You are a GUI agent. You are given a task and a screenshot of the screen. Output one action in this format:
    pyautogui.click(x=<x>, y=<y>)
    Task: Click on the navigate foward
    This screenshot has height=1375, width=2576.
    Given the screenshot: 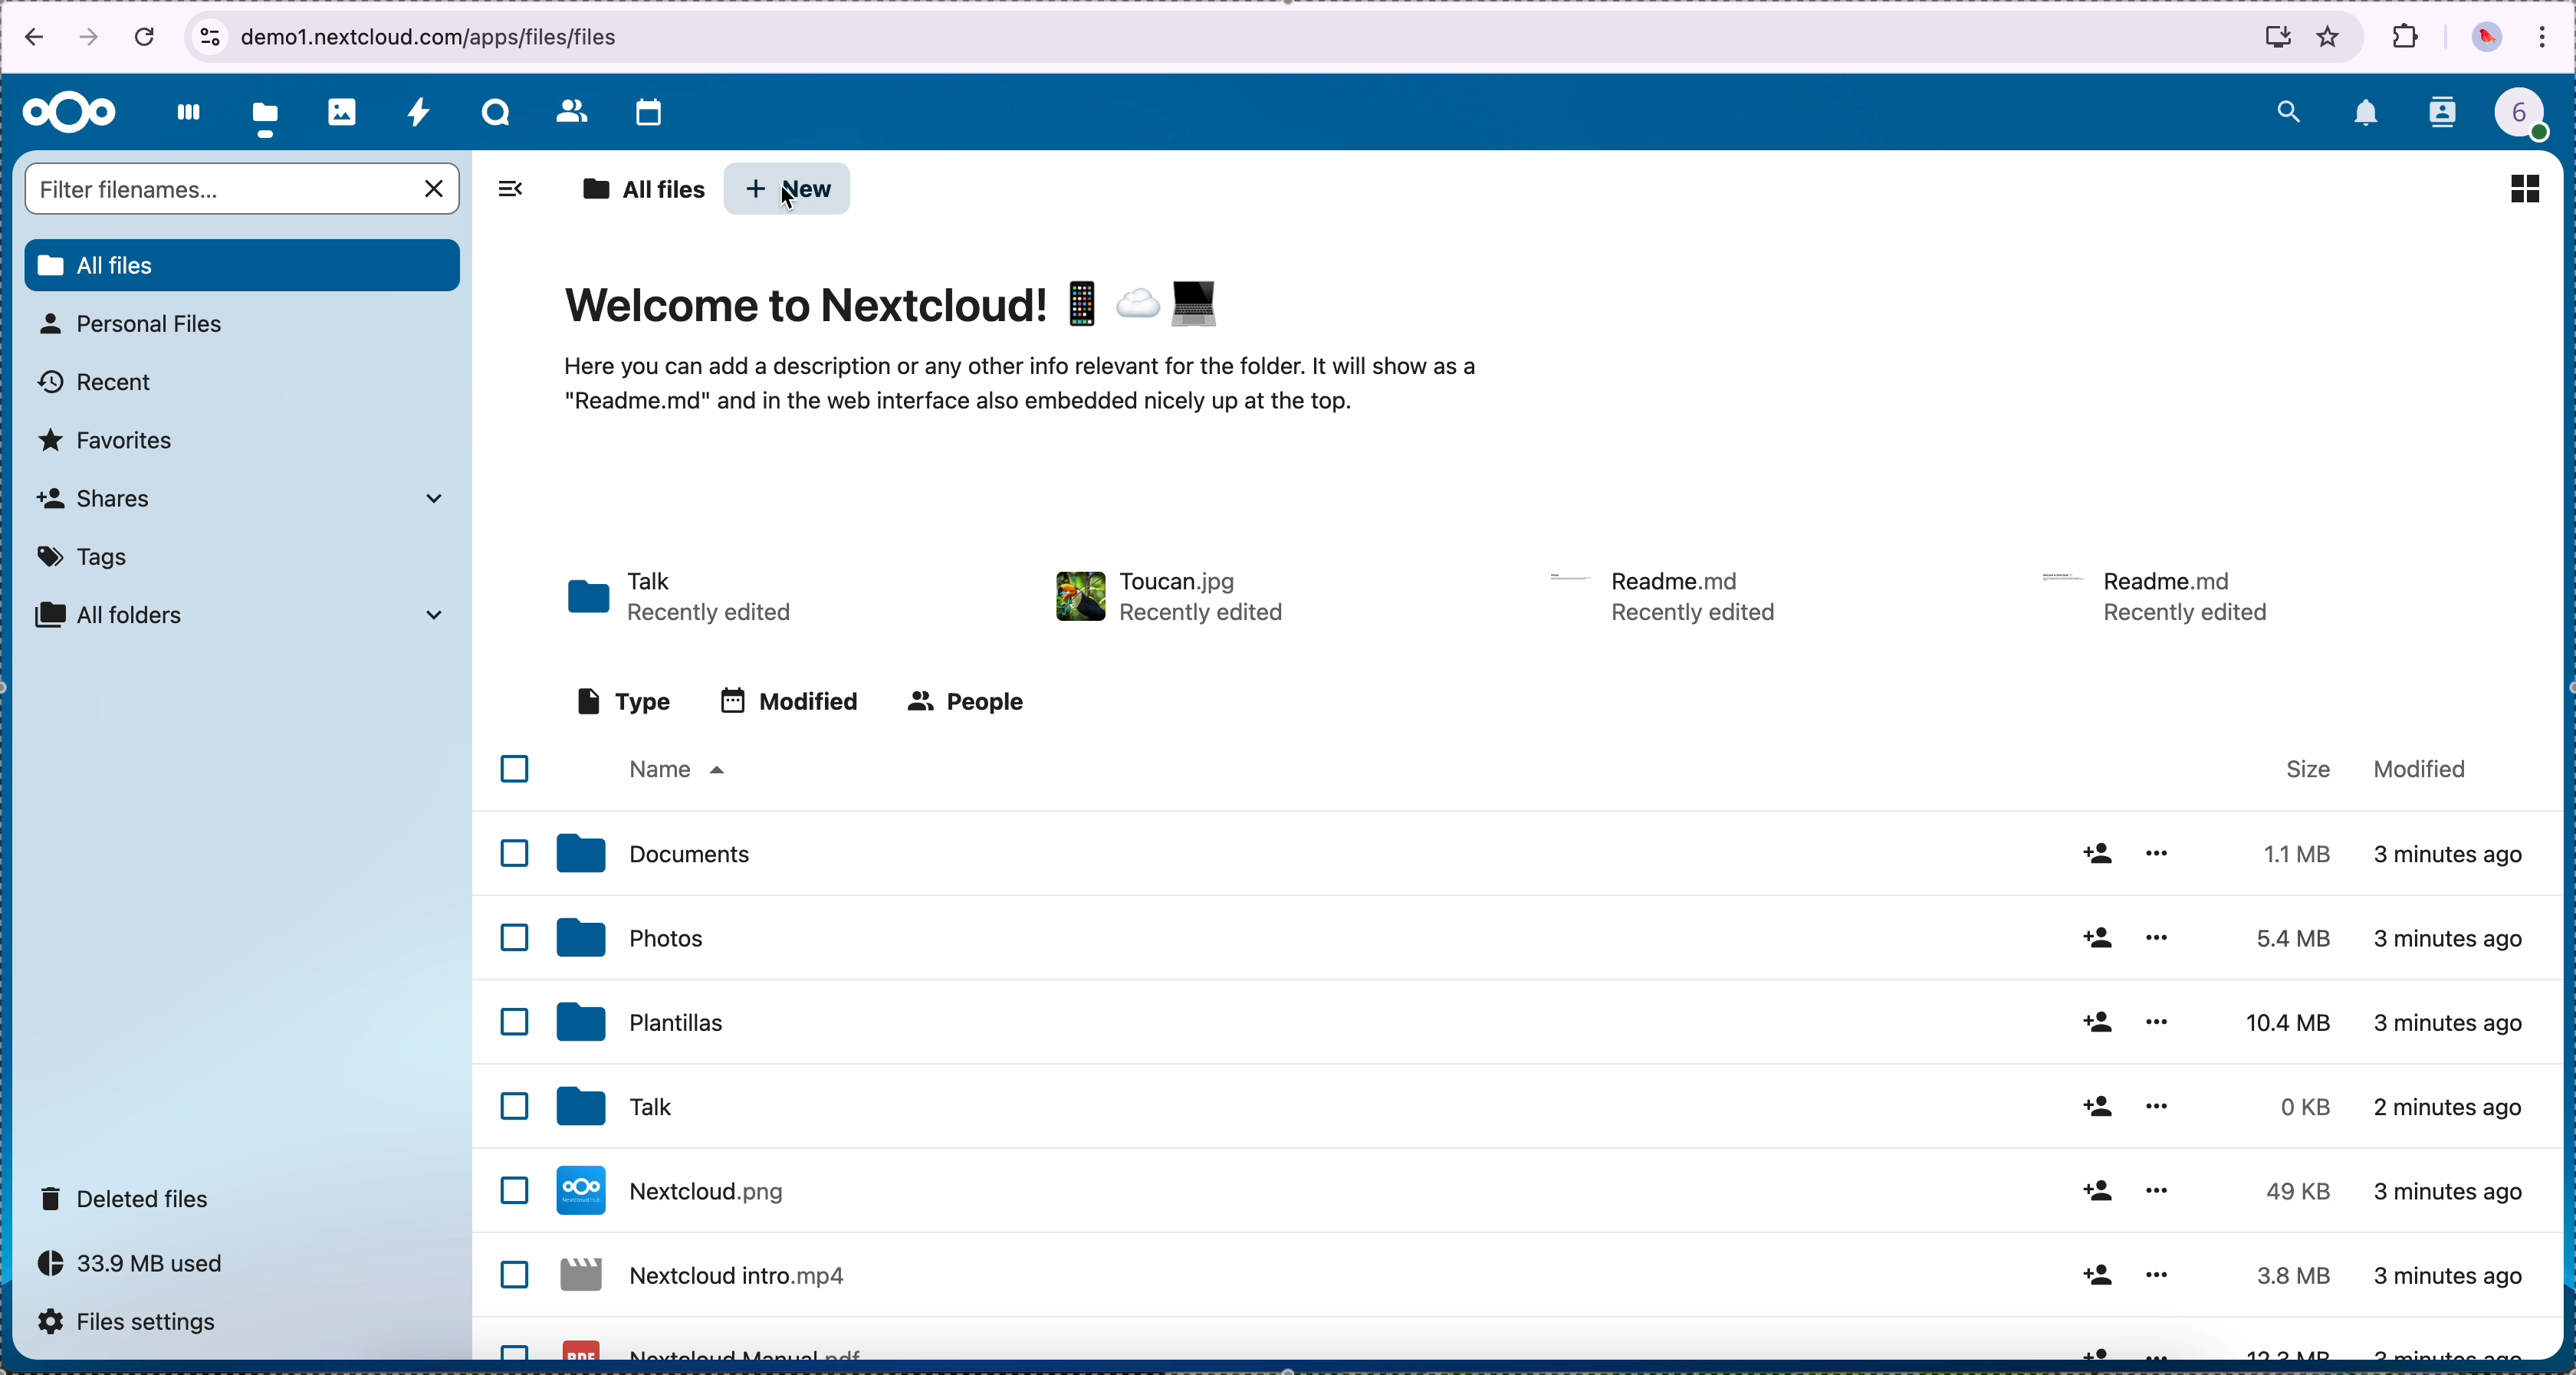 What is the action you would take?
    pyautogui.click(x=90, y=39)
    